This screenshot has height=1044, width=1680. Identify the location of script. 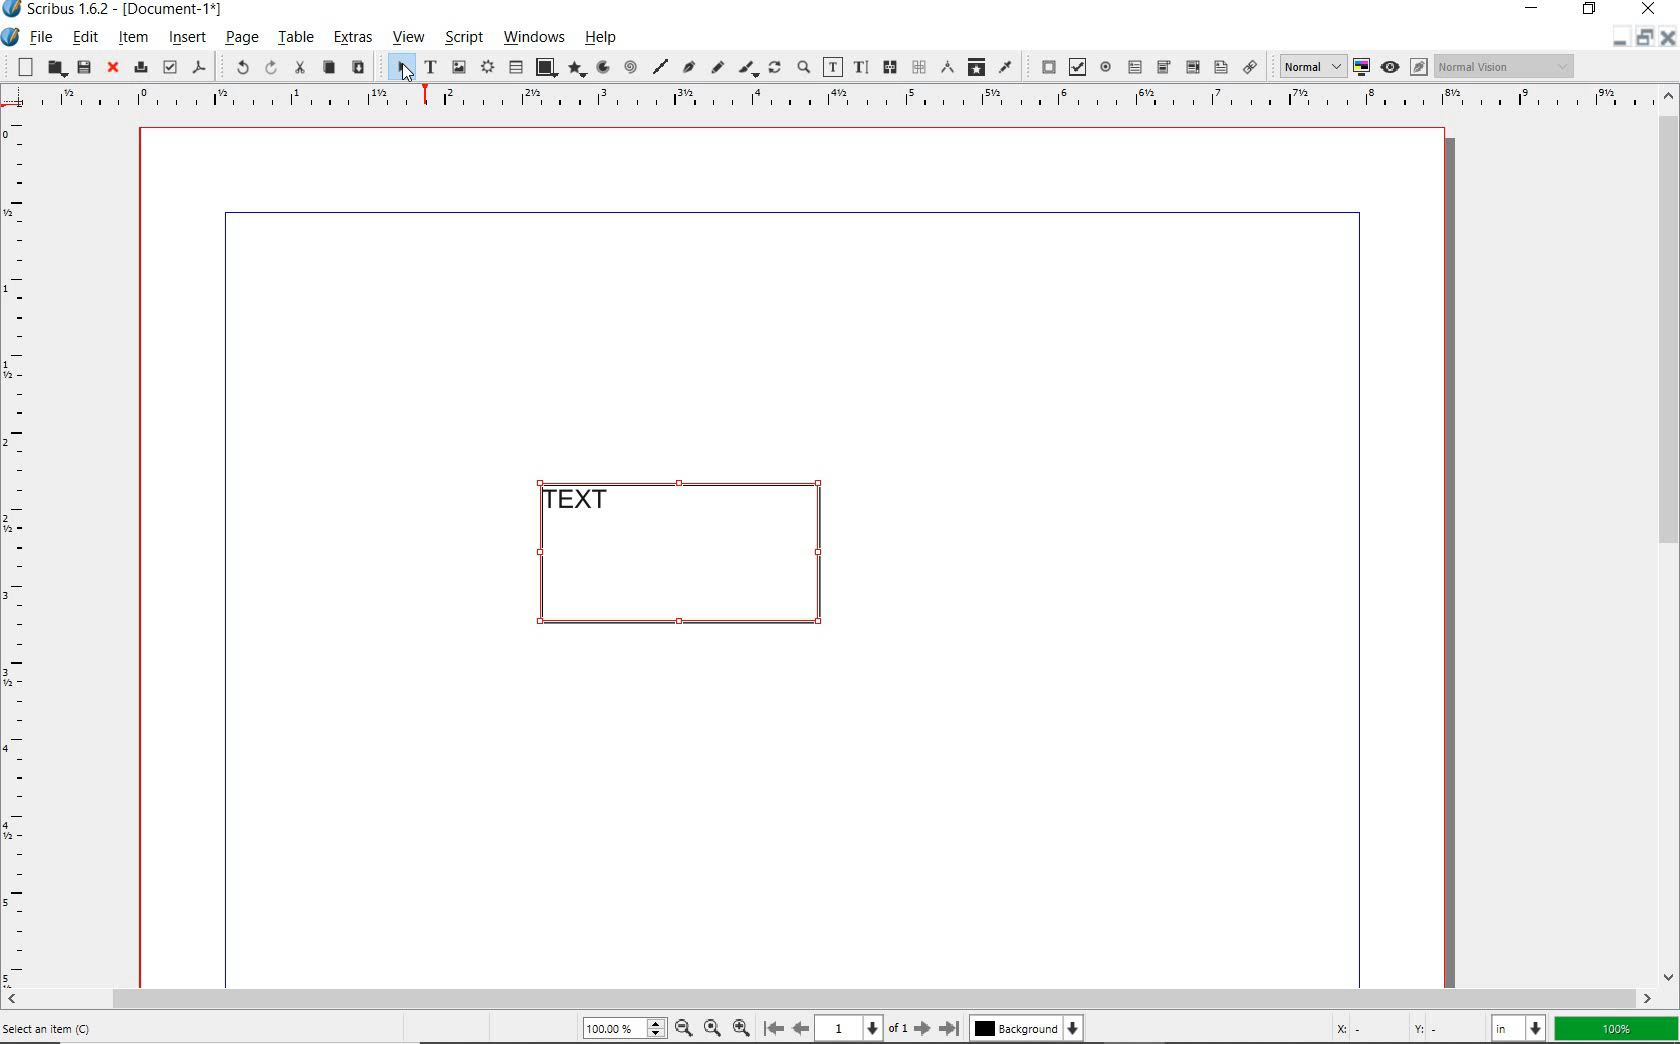
(463, 36).